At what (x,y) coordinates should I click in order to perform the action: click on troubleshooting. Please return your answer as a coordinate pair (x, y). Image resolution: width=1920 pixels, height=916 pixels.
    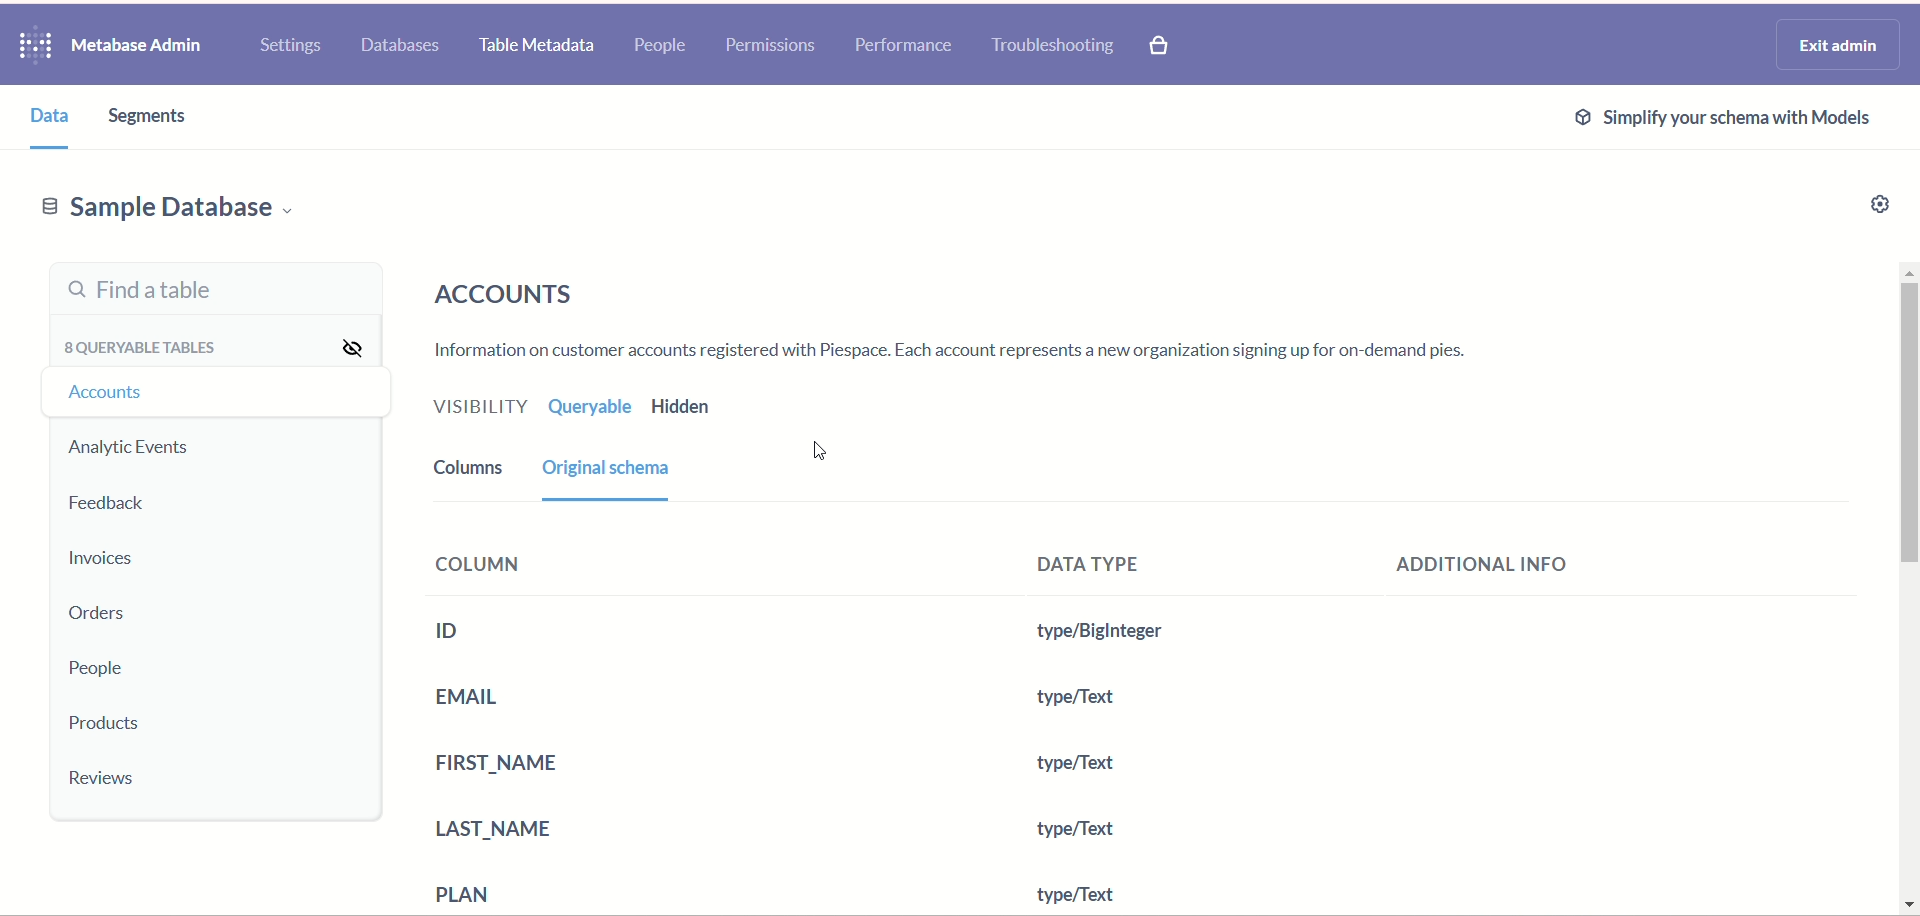
    Looking at the image, I should click on (1057, 46).